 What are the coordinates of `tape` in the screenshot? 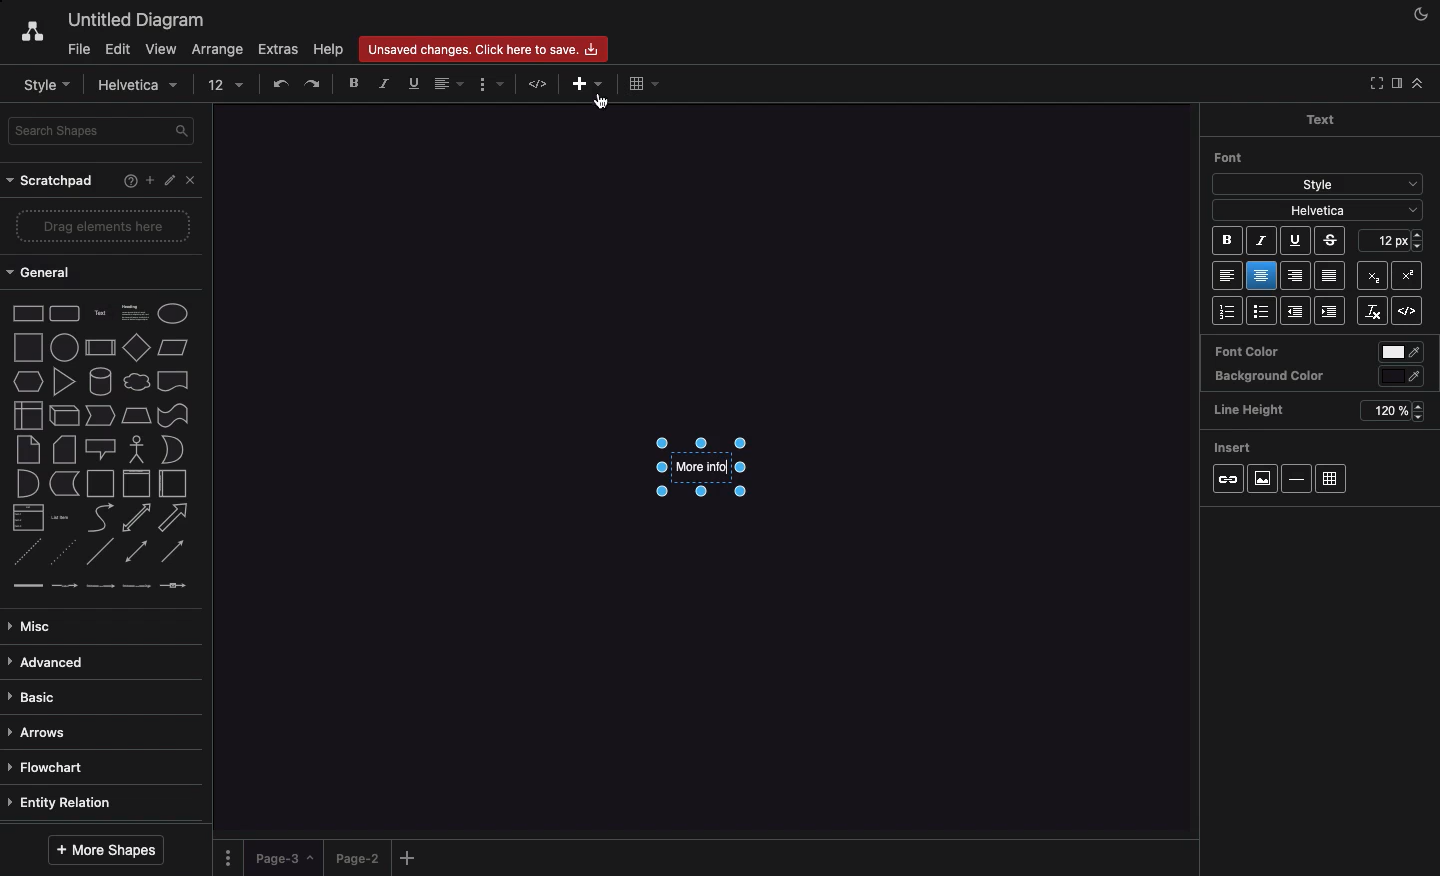 It's located at (173, 415).